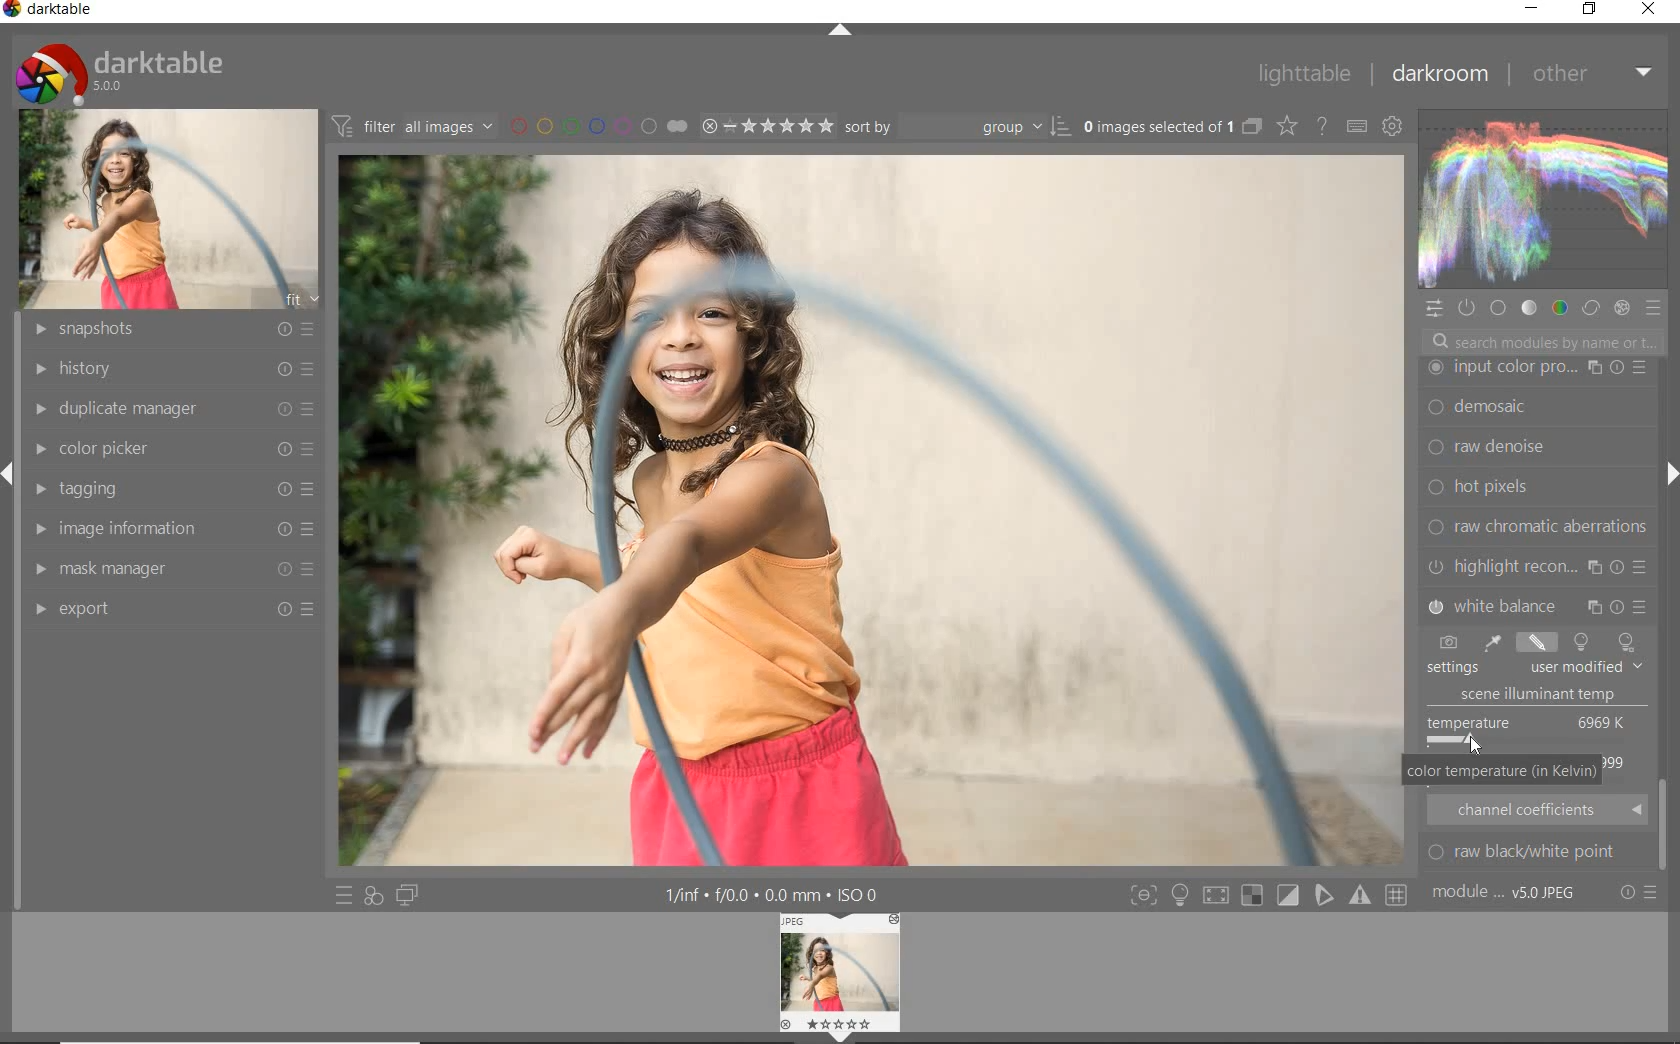 The width and height of the screenshot is (1680, 1044). I want to click on darkroom, so click(1443, 75).